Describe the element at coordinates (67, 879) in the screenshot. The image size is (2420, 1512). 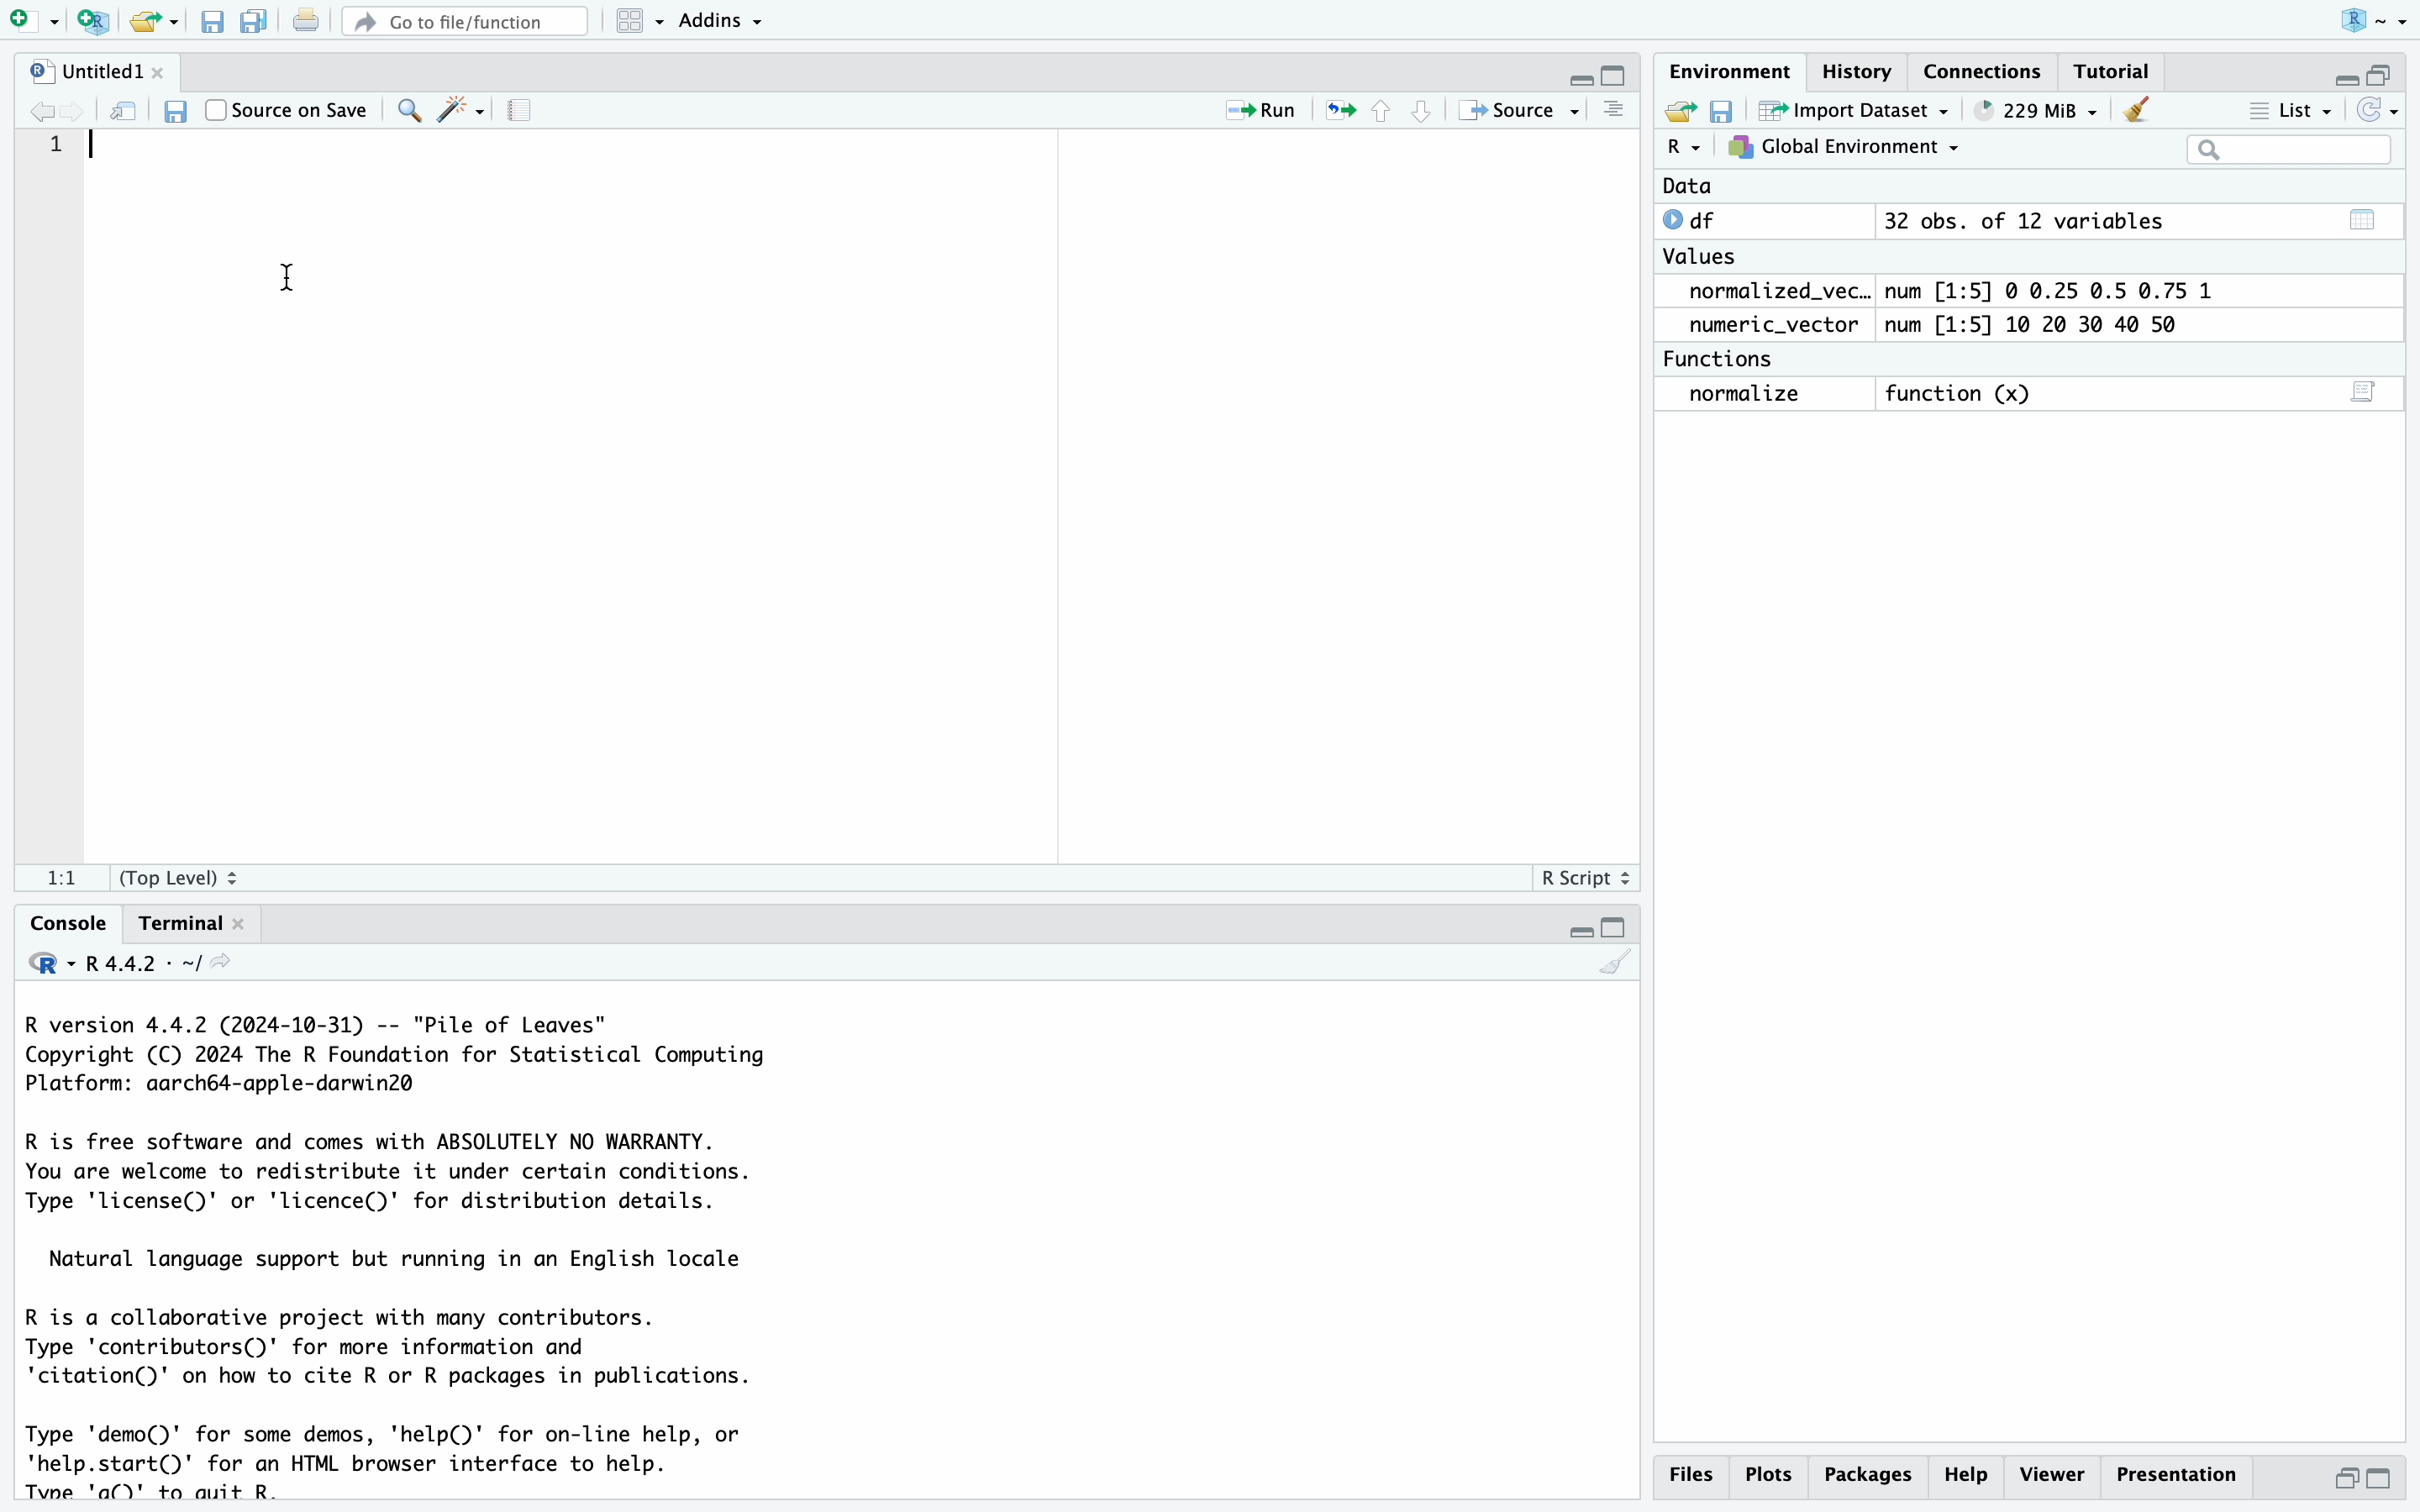
I see `1:1` at that location.